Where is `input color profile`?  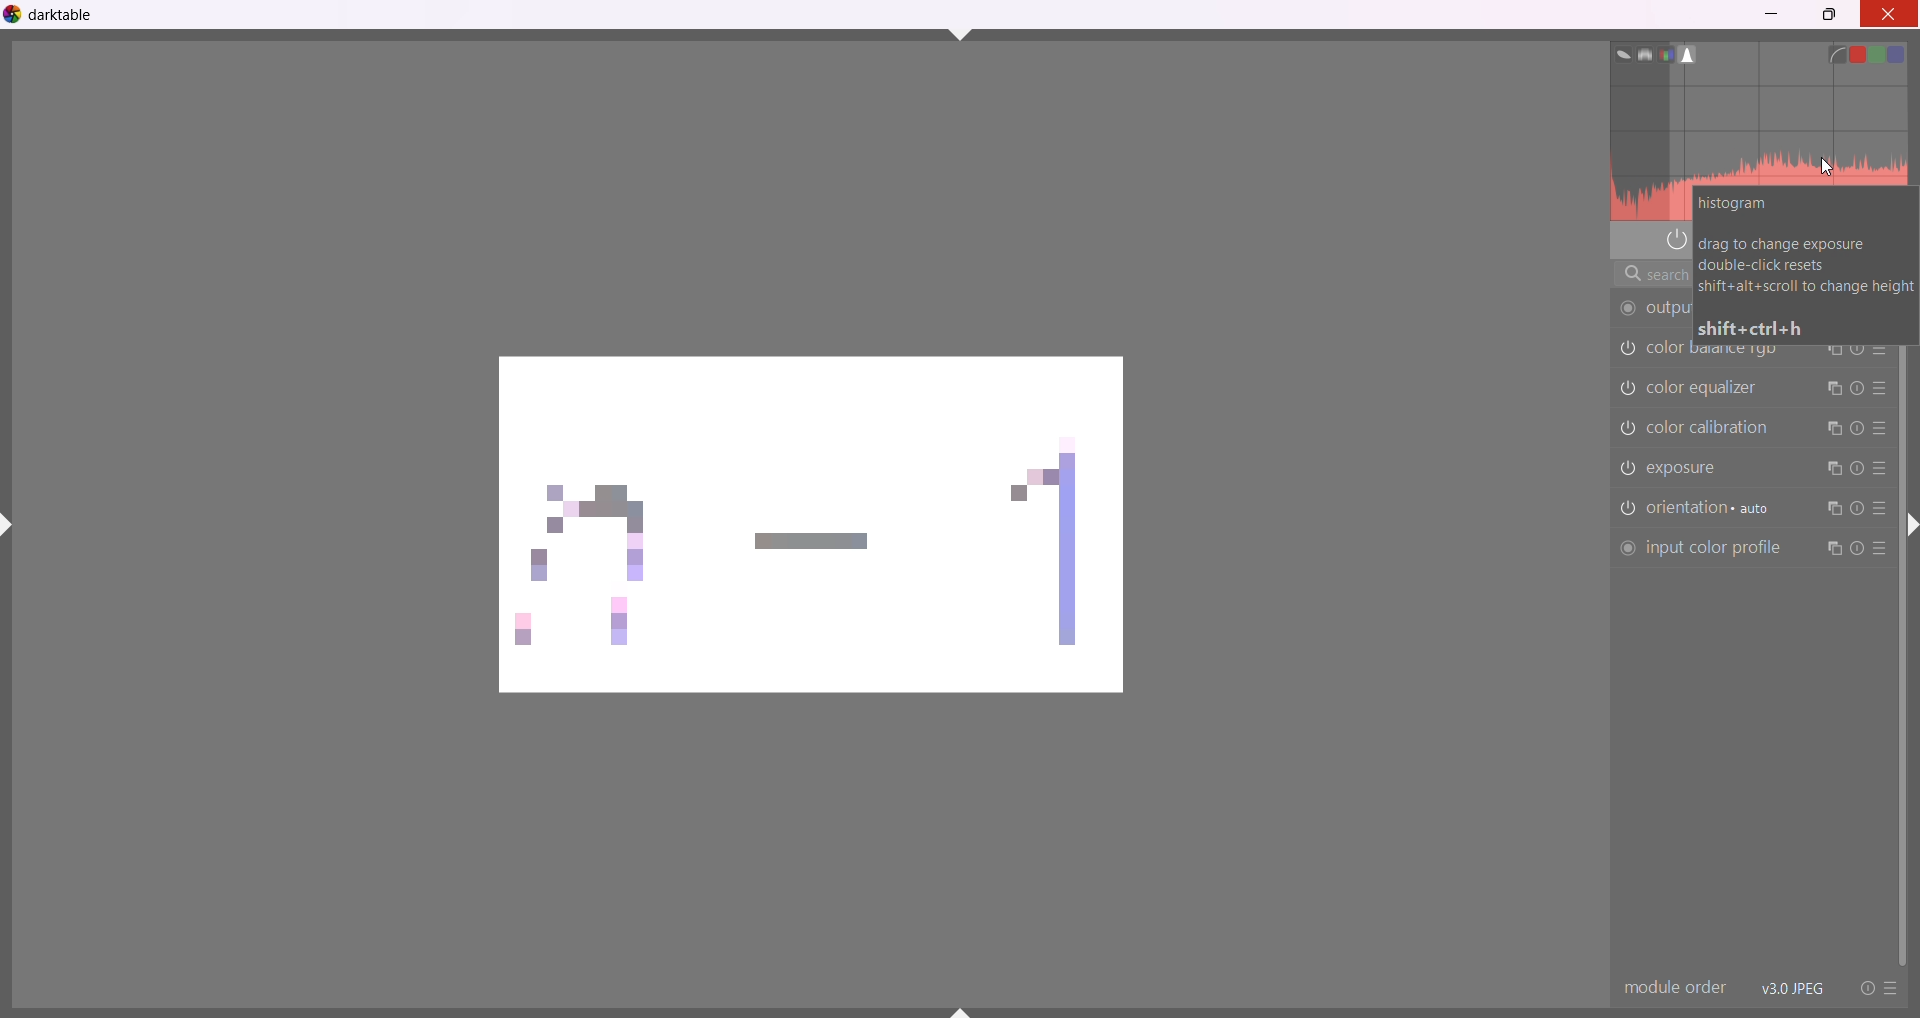
input color profile is located at coordinates (1699, 549).